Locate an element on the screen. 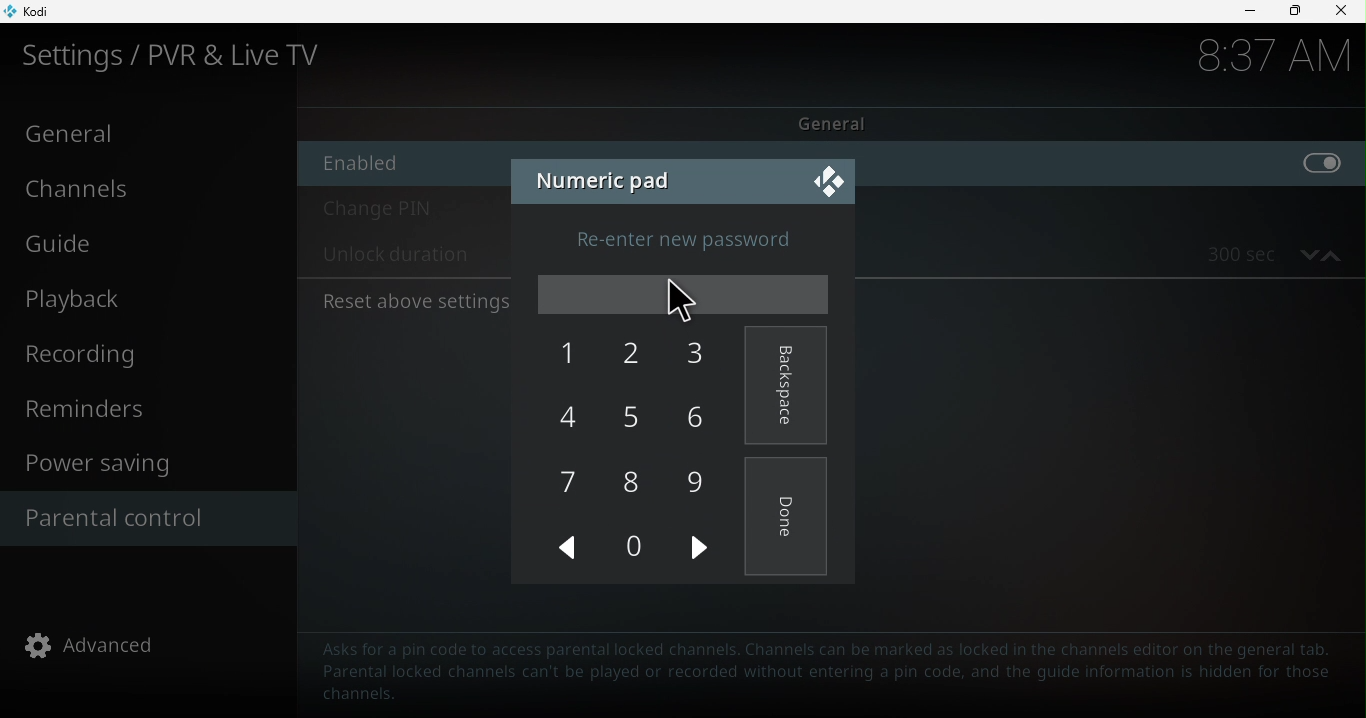 The height and width of the screenshot is (718, 1366). Maximize is located at coordinates (1294, 11).